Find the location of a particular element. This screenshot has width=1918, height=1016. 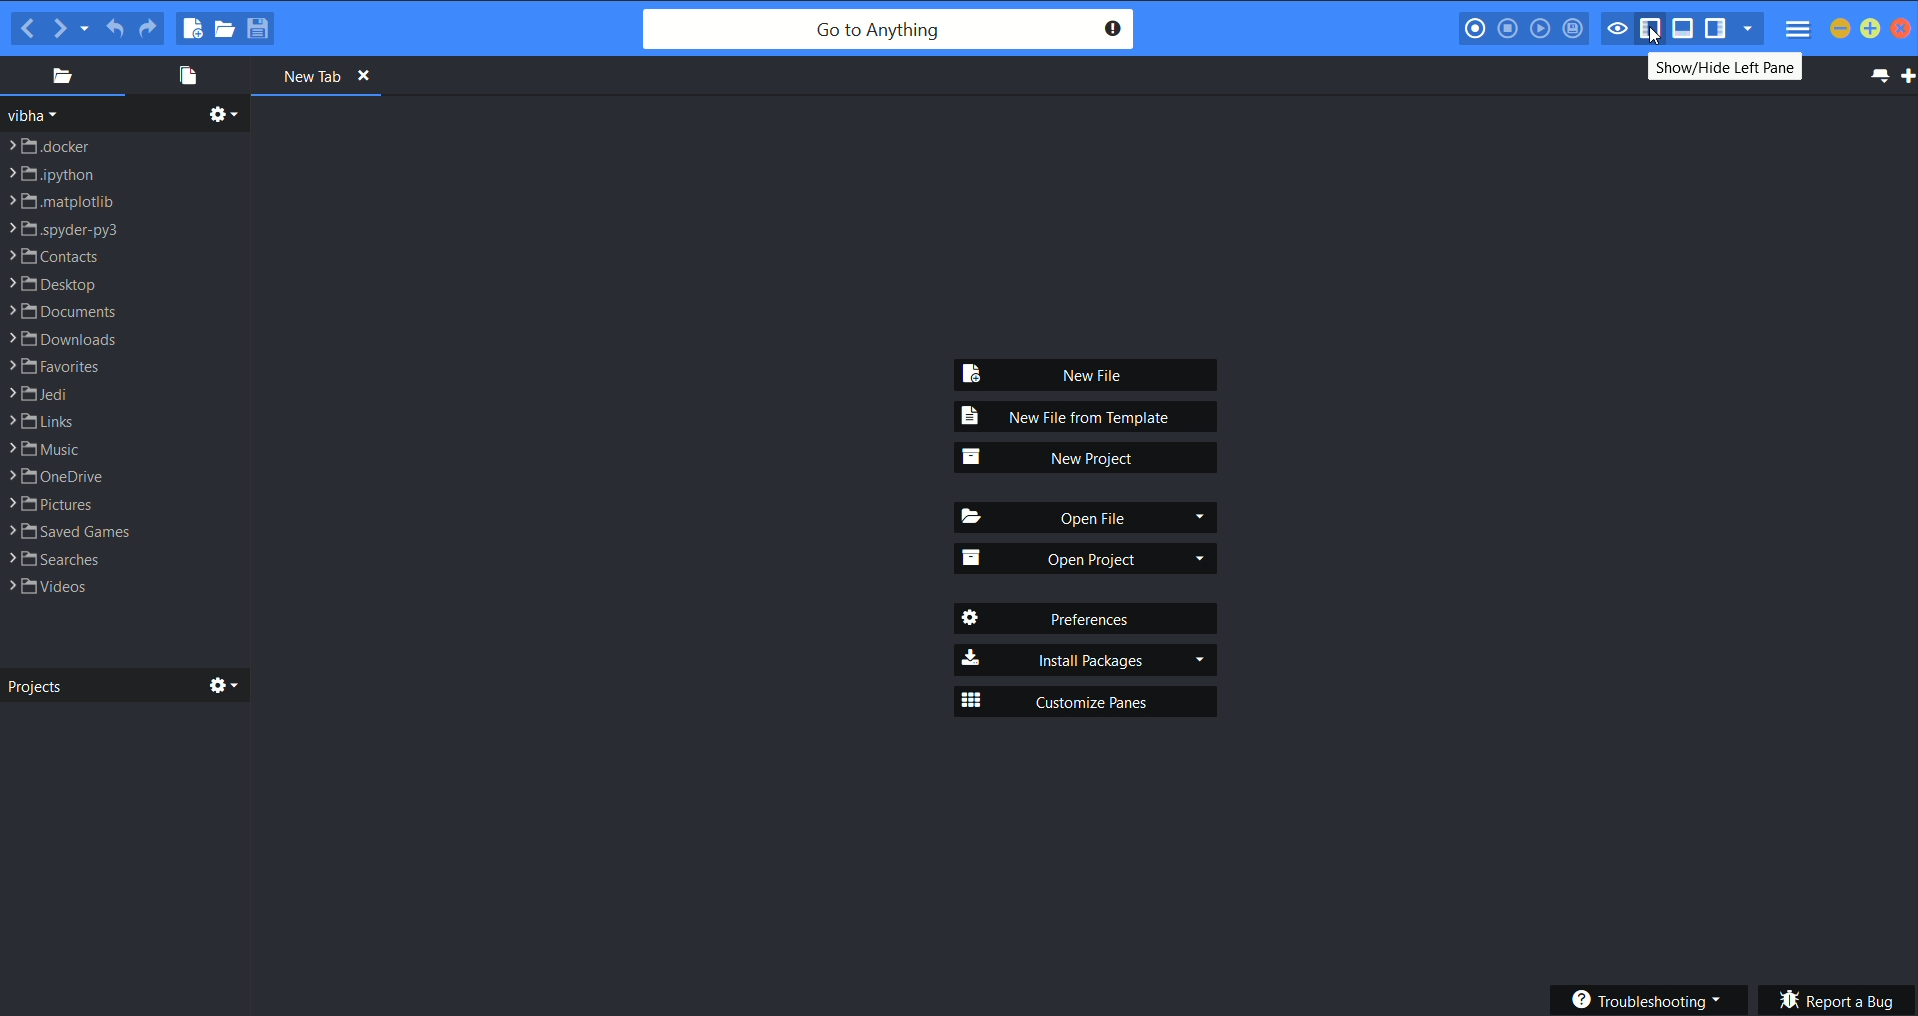

new tab is located at coordinates (1906, 81).